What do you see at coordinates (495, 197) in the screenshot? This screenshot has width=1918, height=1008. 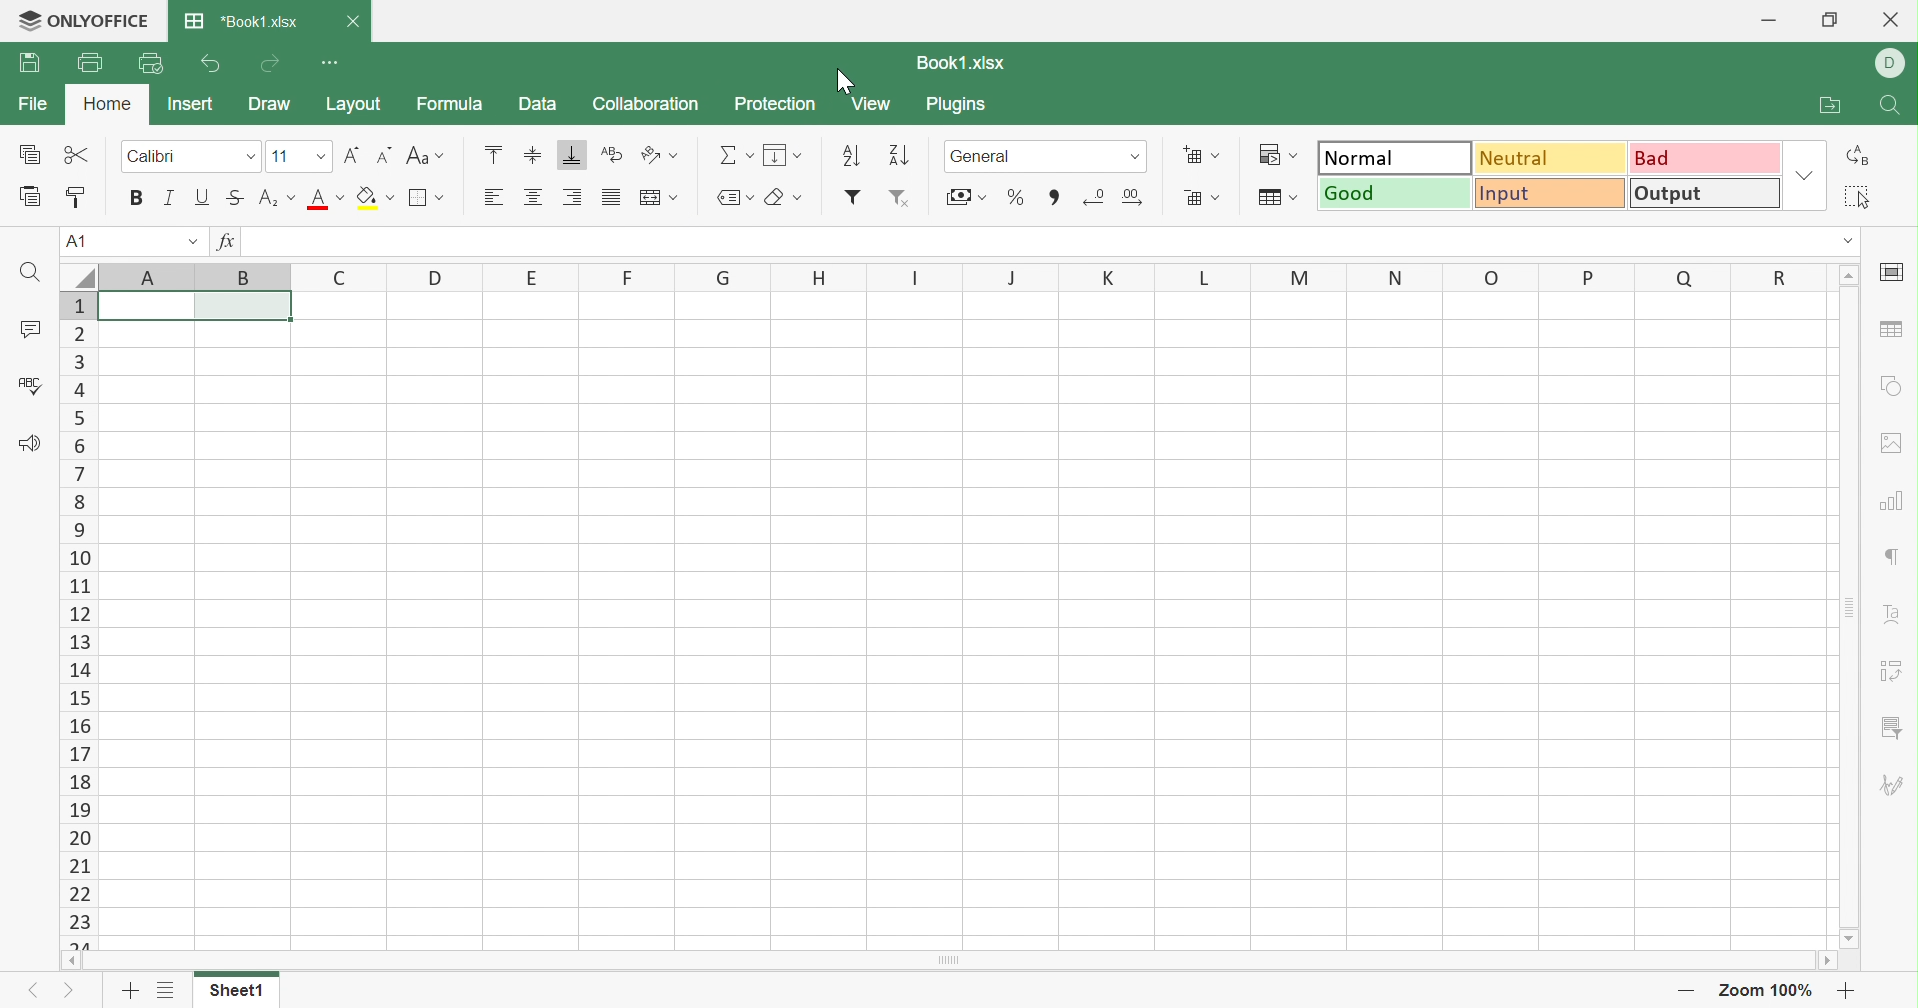 I see `Align Left` at bounding box center [495, 197].